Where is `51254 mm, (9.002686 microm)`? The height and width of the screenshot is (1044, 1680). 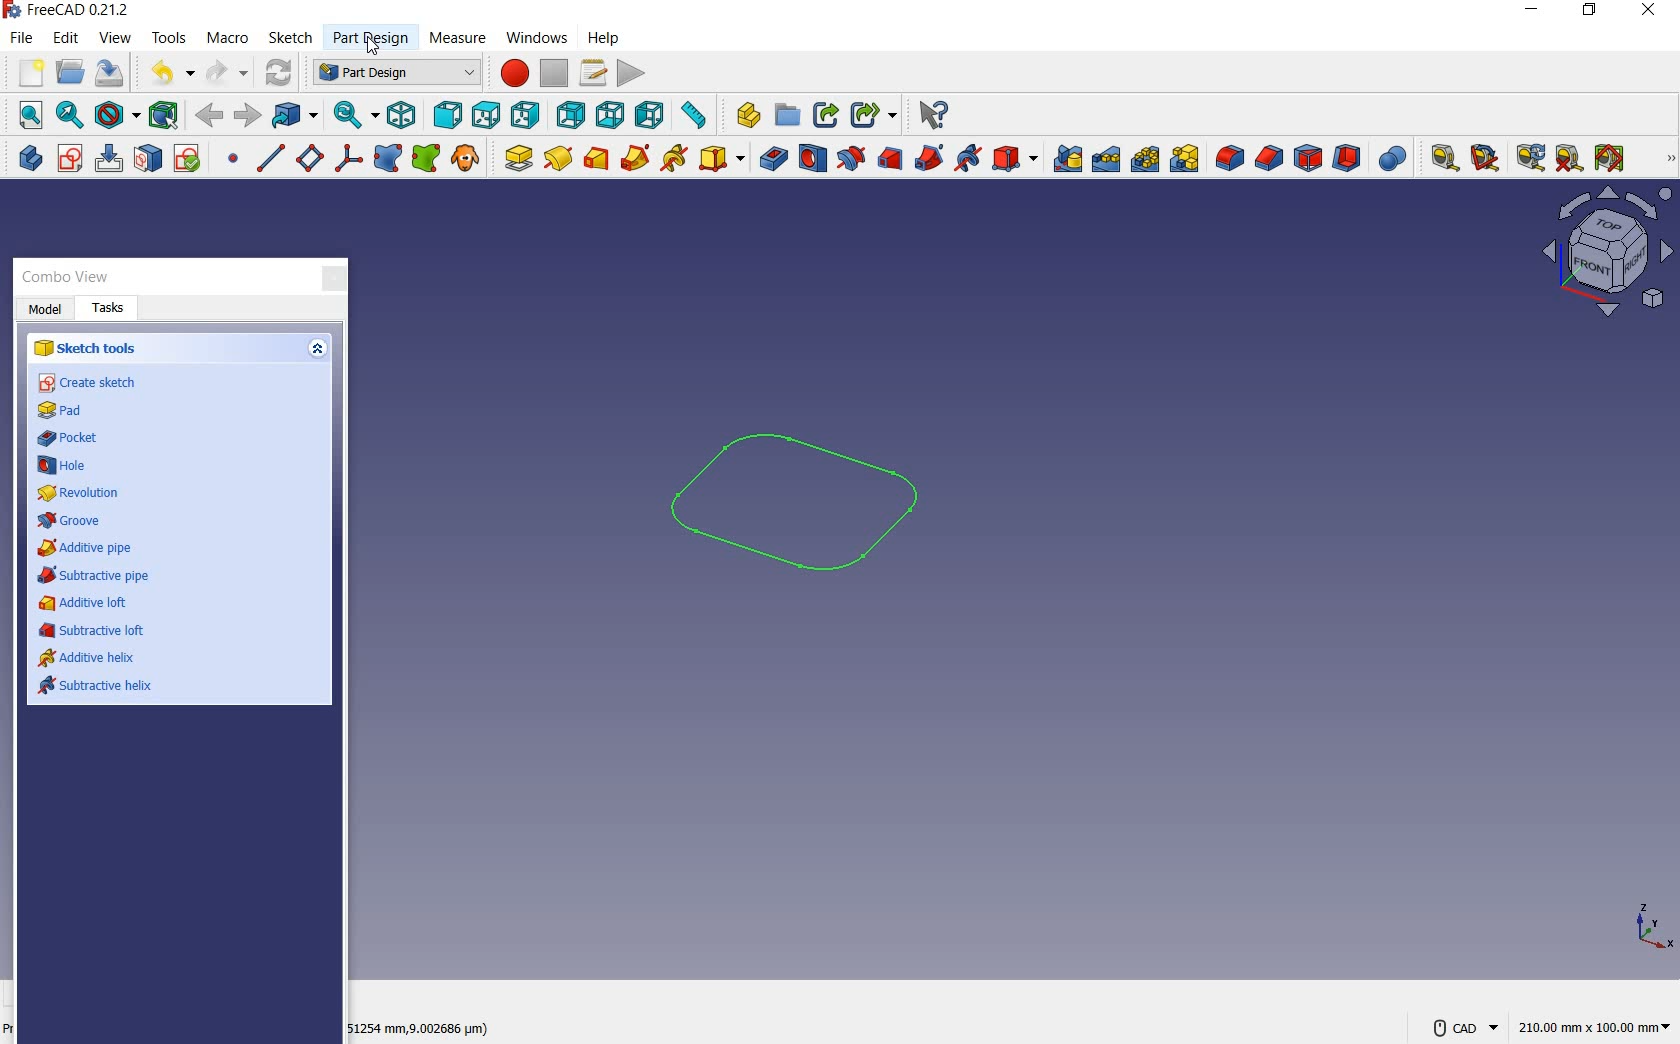
51254 mm, (9.002686 microm) is located at coordinates (420, 1031).